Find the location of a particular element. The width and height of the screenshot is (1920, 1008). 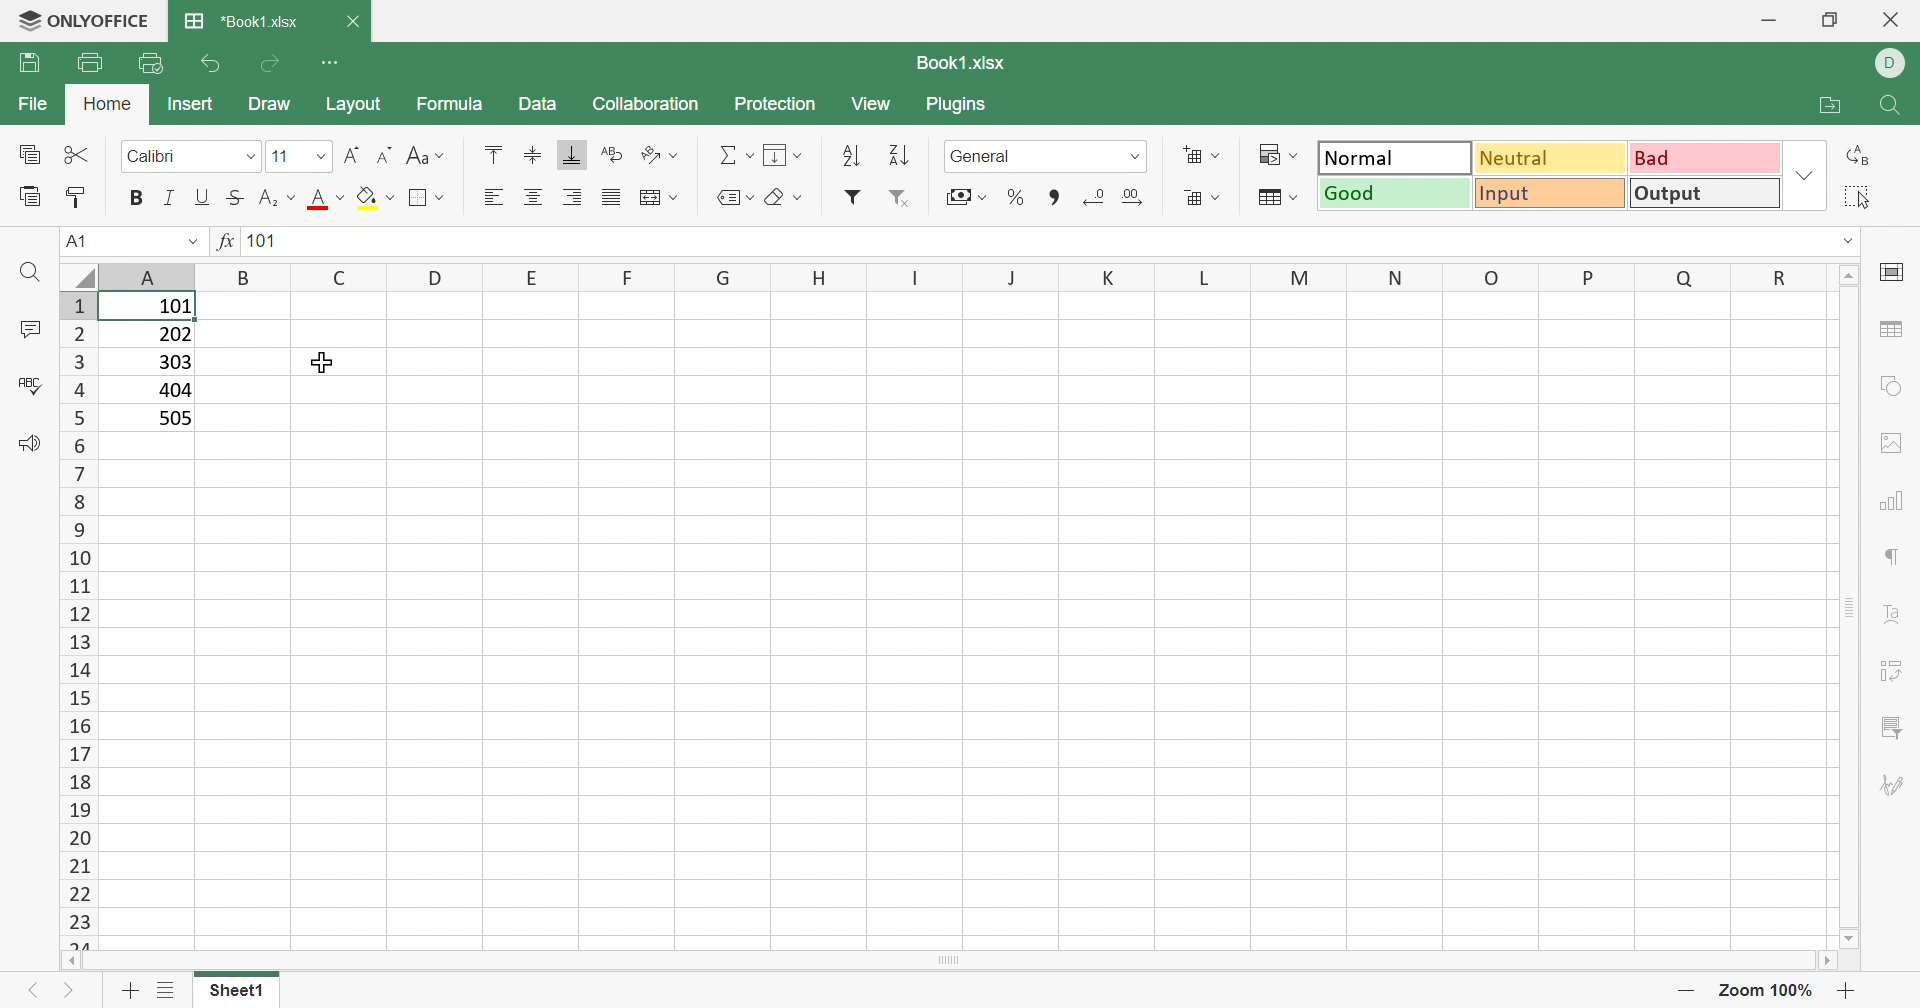

Align bottom is located at coordinates (572, 158).